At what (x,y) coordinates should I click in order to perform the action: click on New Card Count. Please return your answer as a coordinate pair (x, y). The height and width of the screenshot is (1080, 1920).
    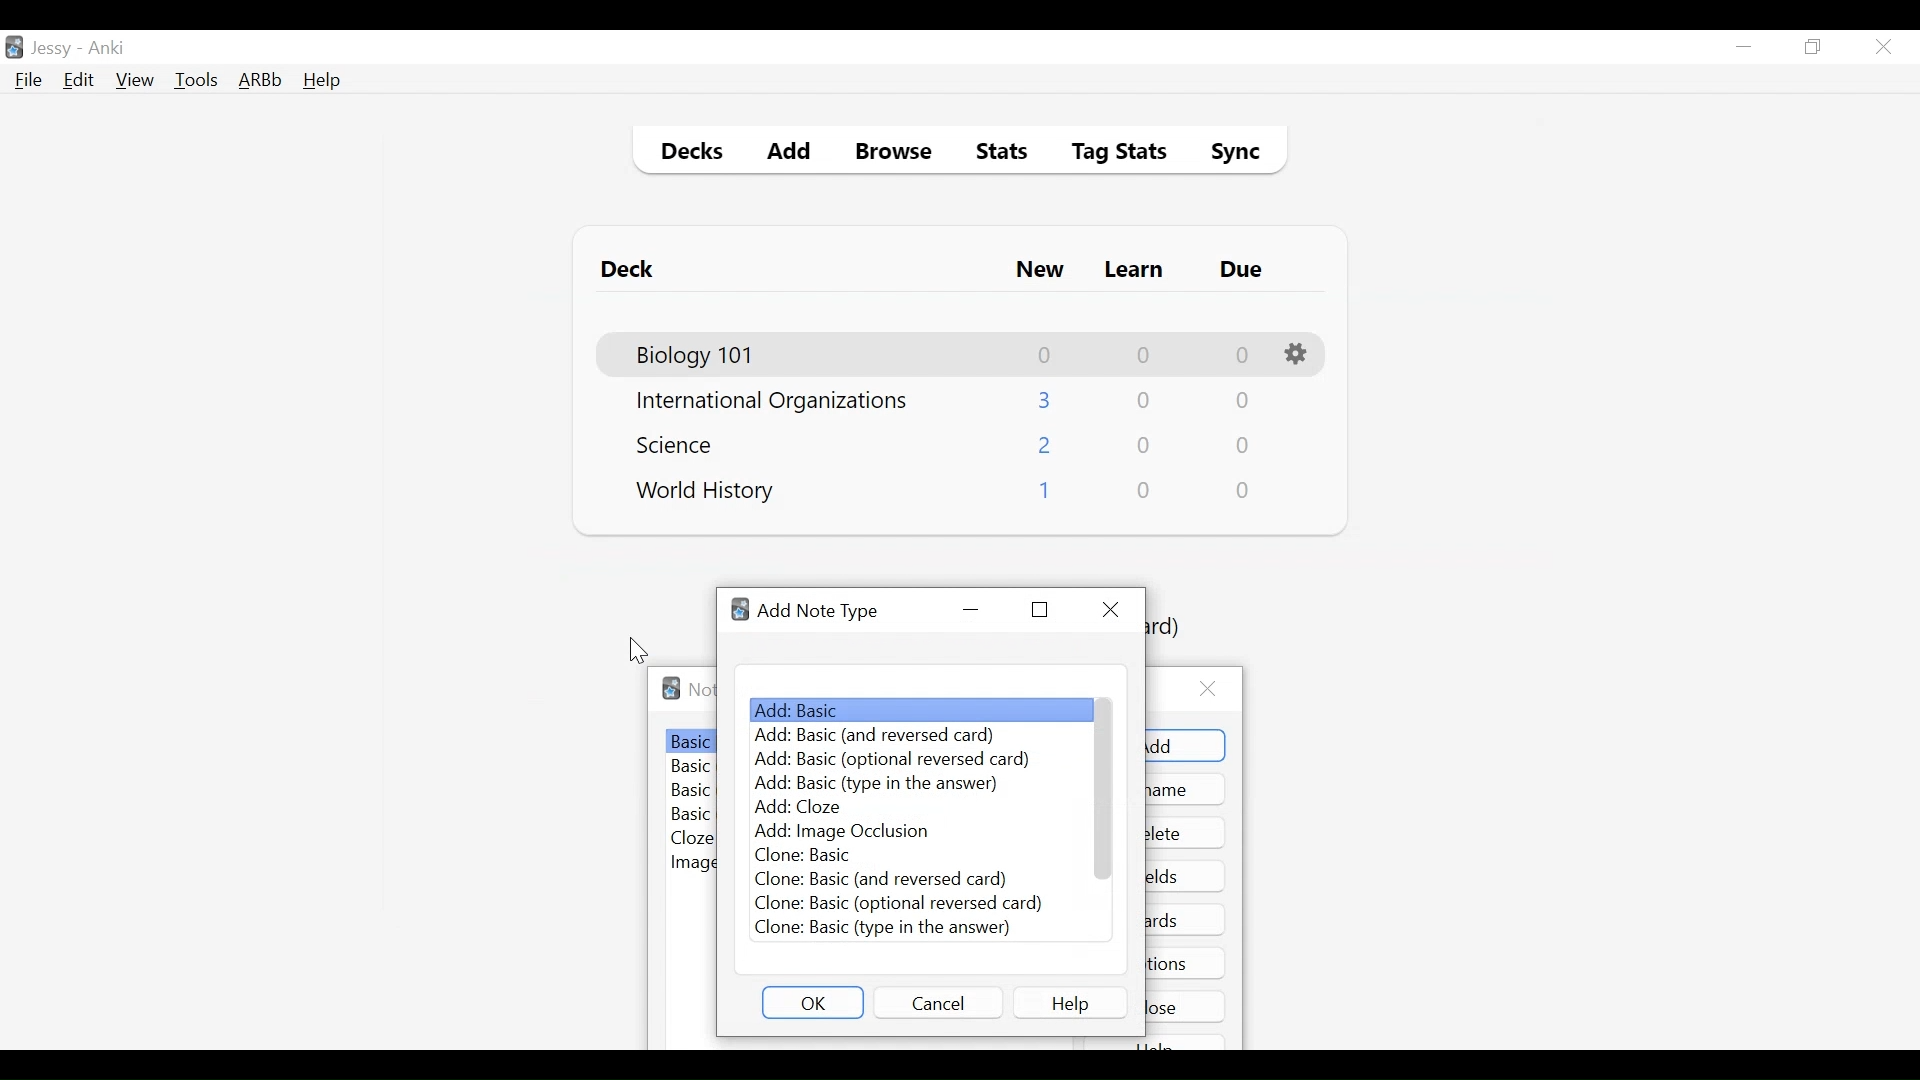
    Looking at the image, I should click on (1046, 400).